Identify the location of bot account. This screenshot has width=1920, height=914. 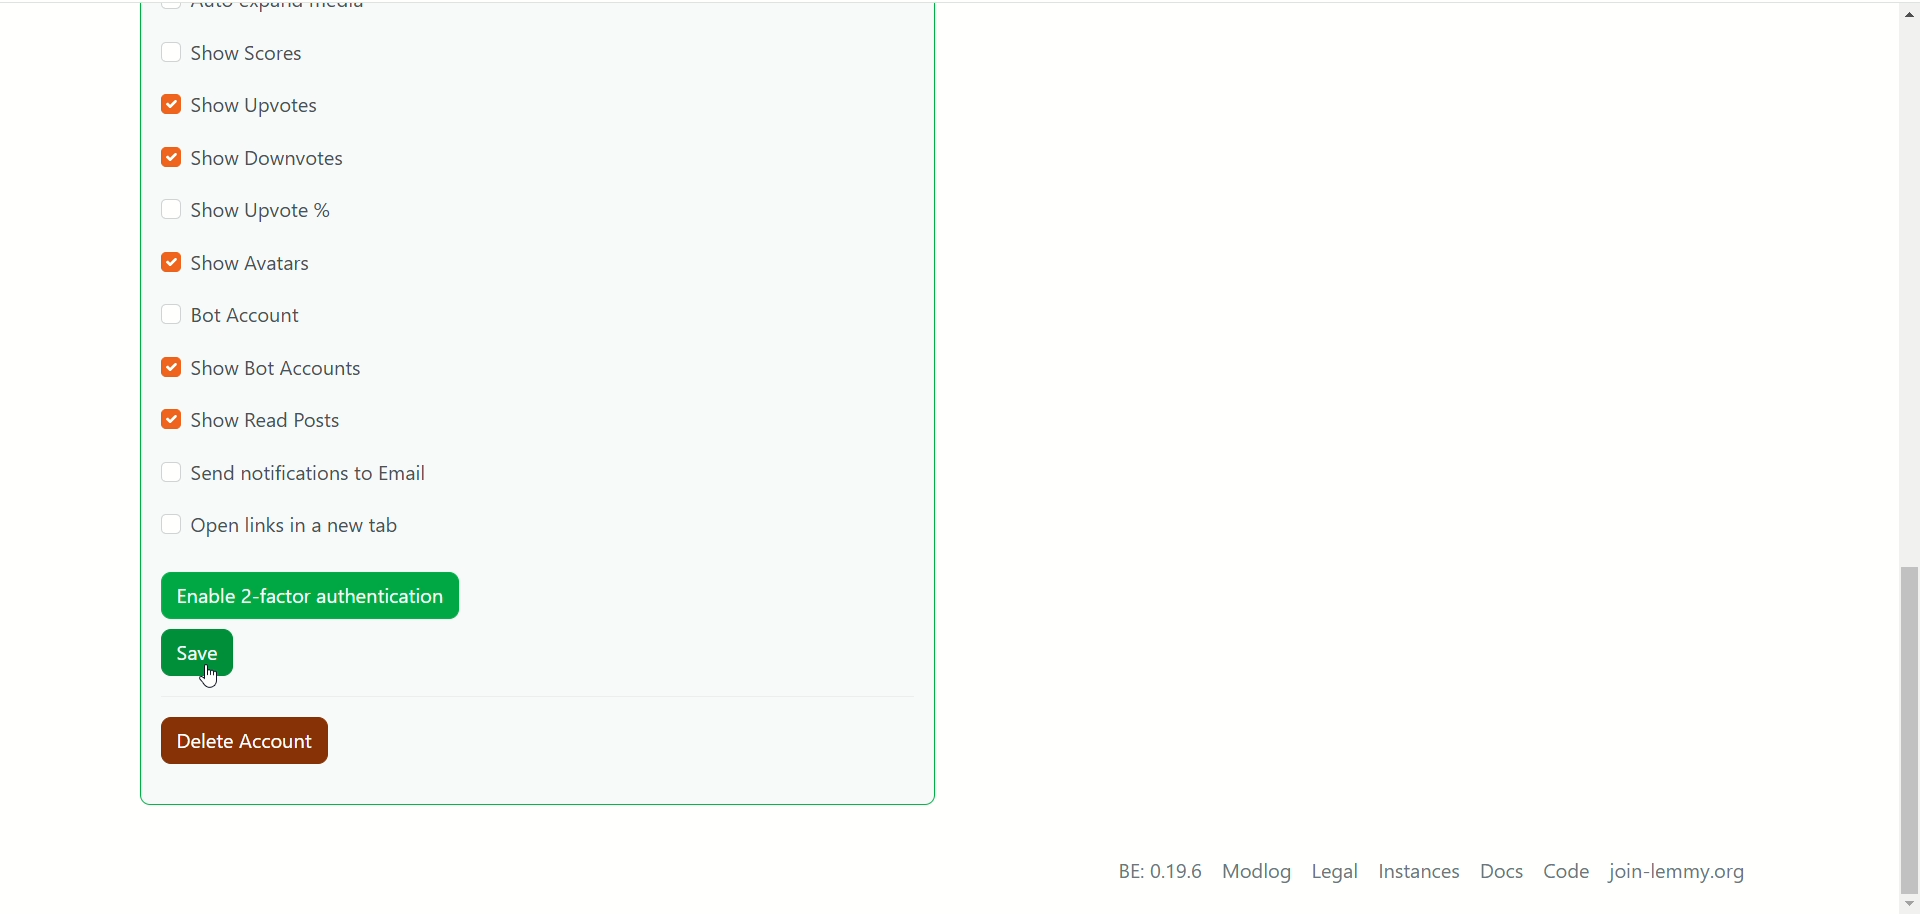
(231, 319).